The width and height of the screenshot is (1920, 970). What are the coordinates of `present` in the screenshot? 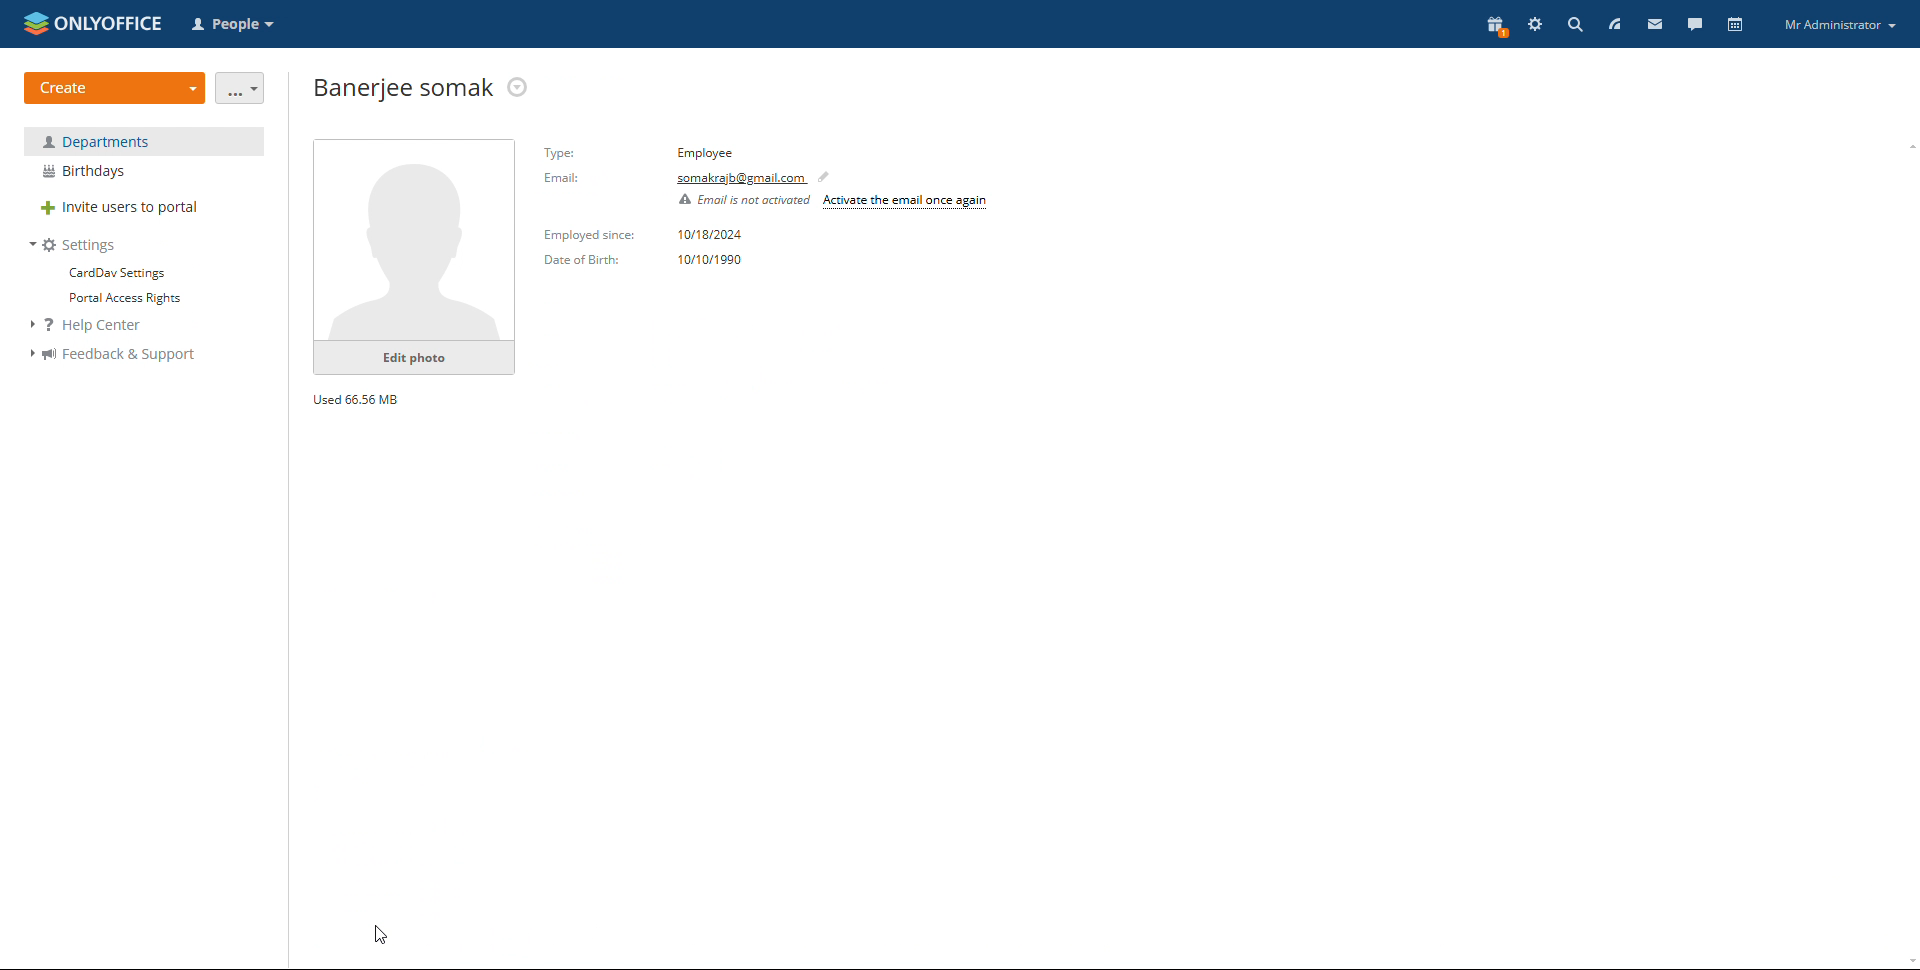 It's located at (1494, 27).